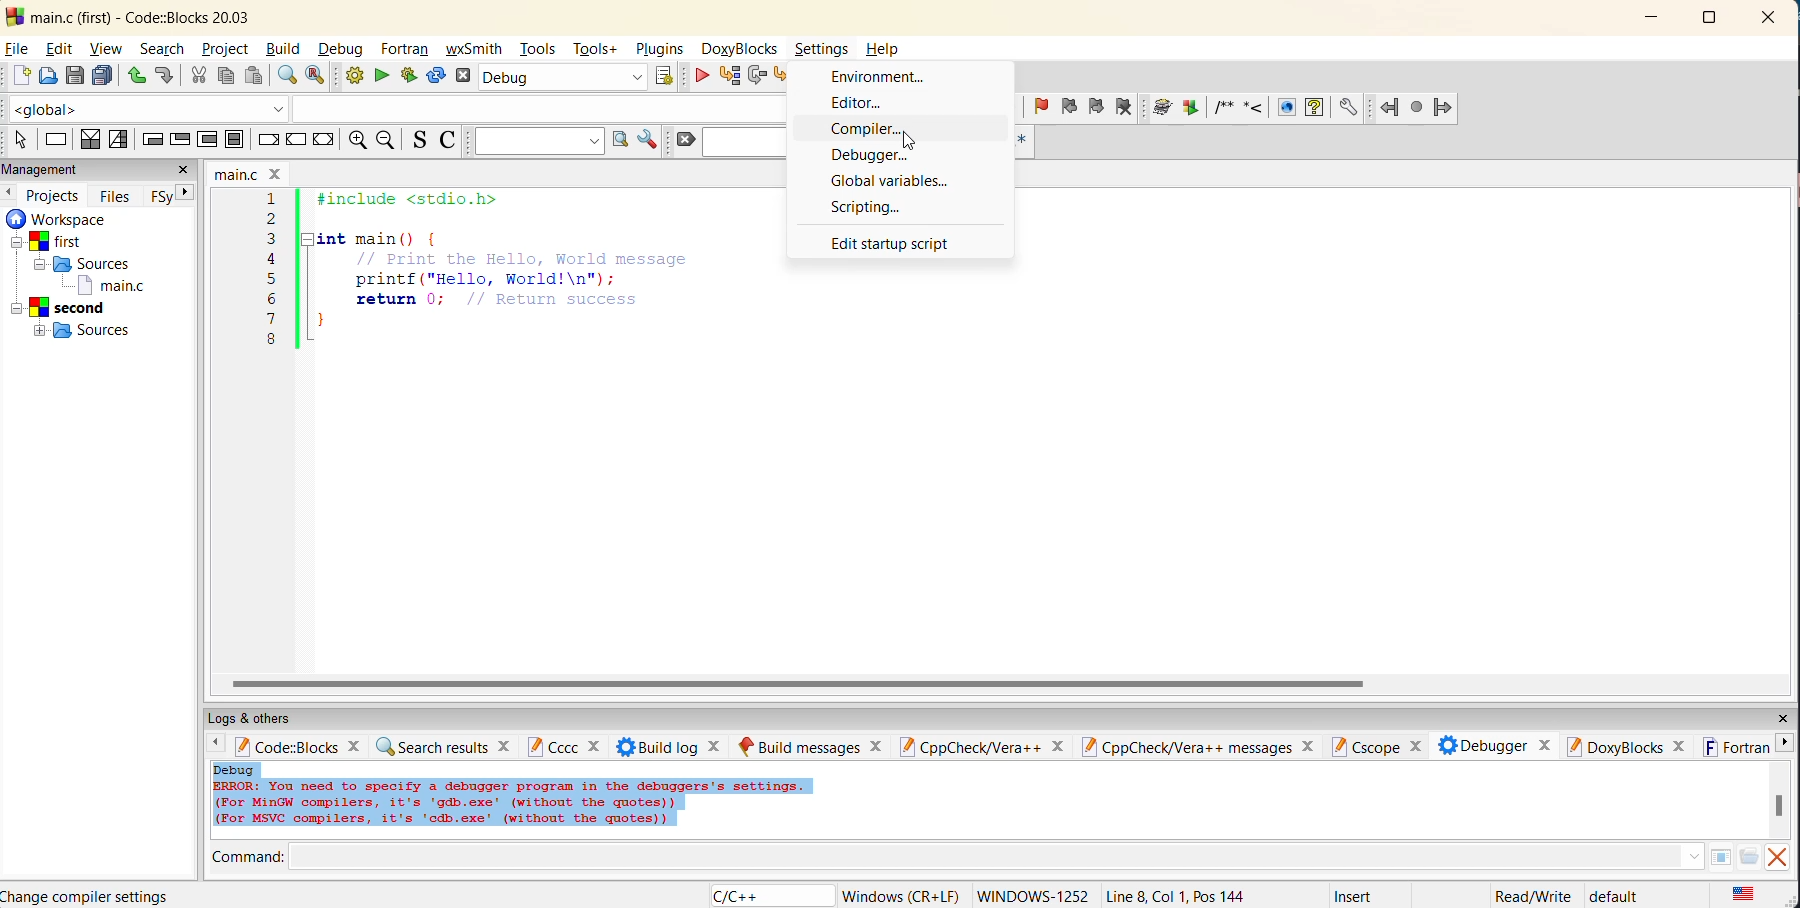 The width and height of the screenshot is (1800, 908). What do you see at coordinates (104, 77) in the screenshot?
I see `save all` at bounding box center [104, 77].